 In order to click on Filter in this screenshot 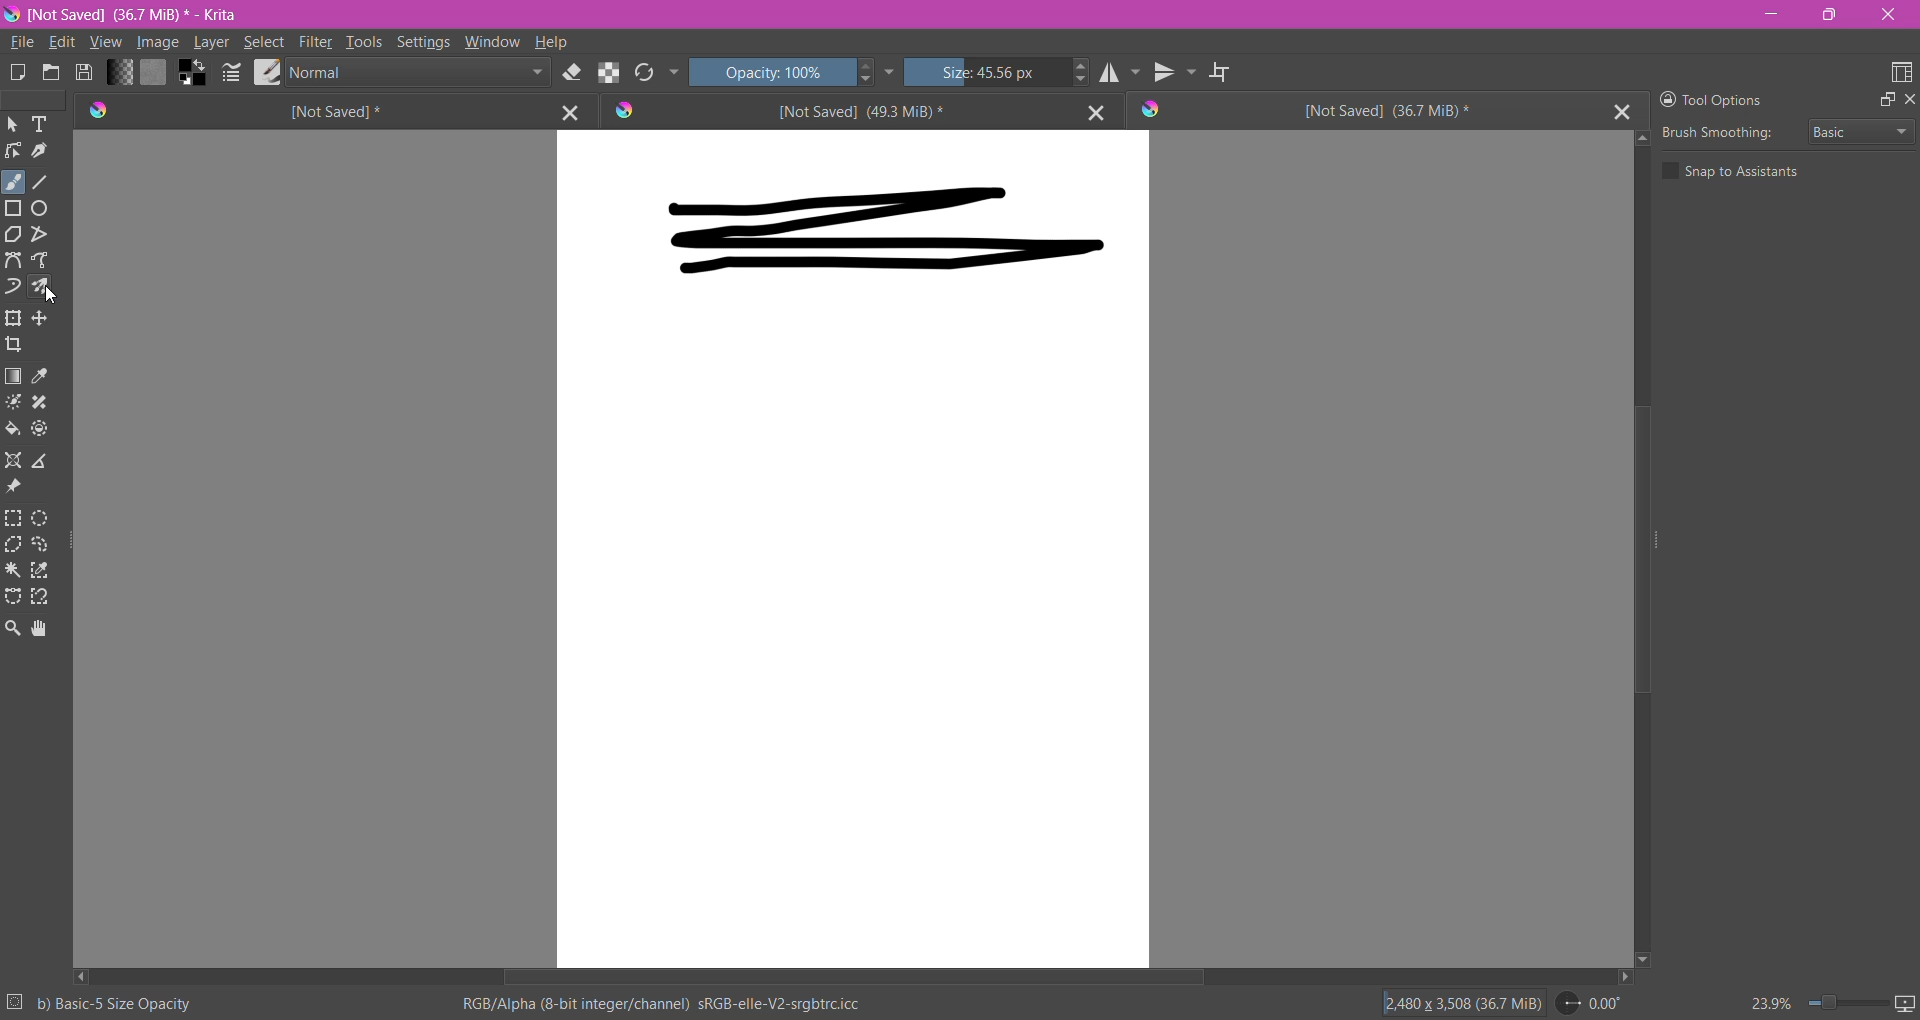, I will do `click(315, 42)`.